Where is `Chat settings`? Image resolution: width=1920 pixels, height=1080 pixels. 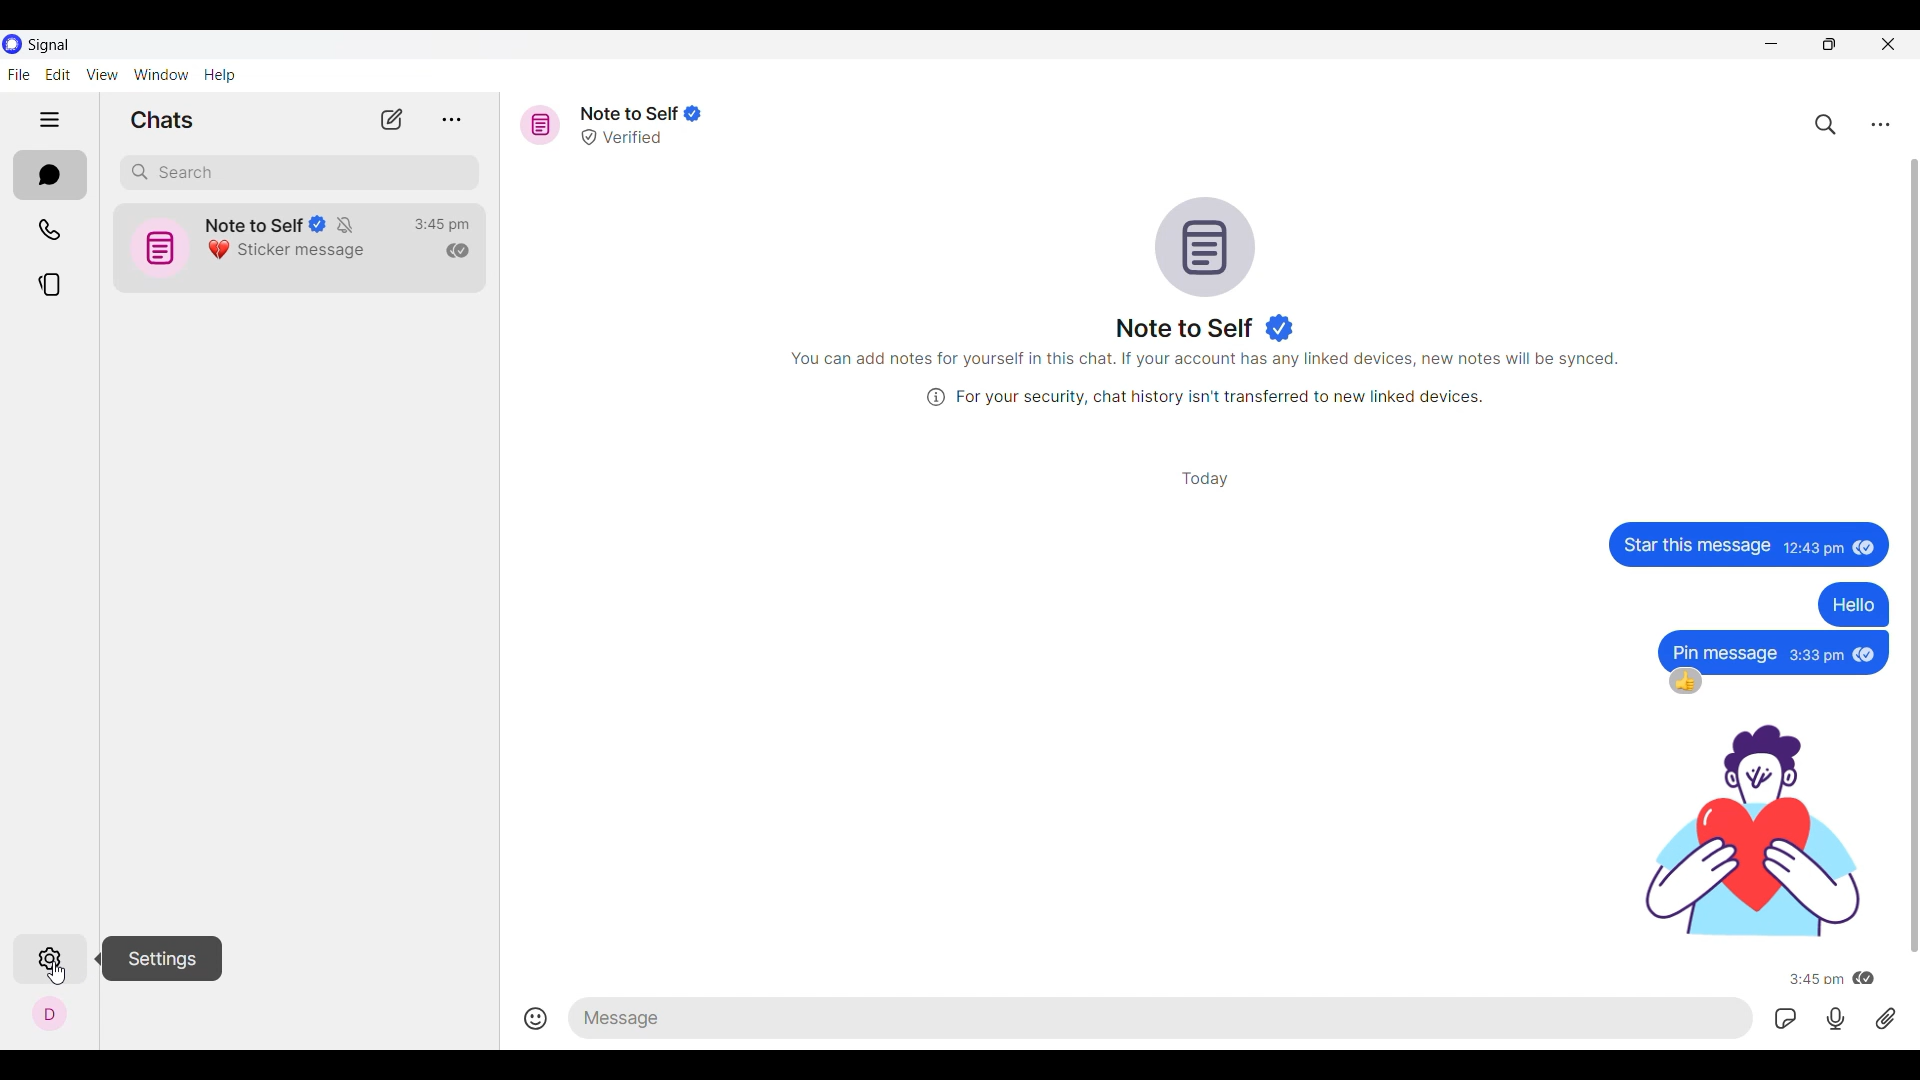
Chat settings is located at coordinates (1880, 125).